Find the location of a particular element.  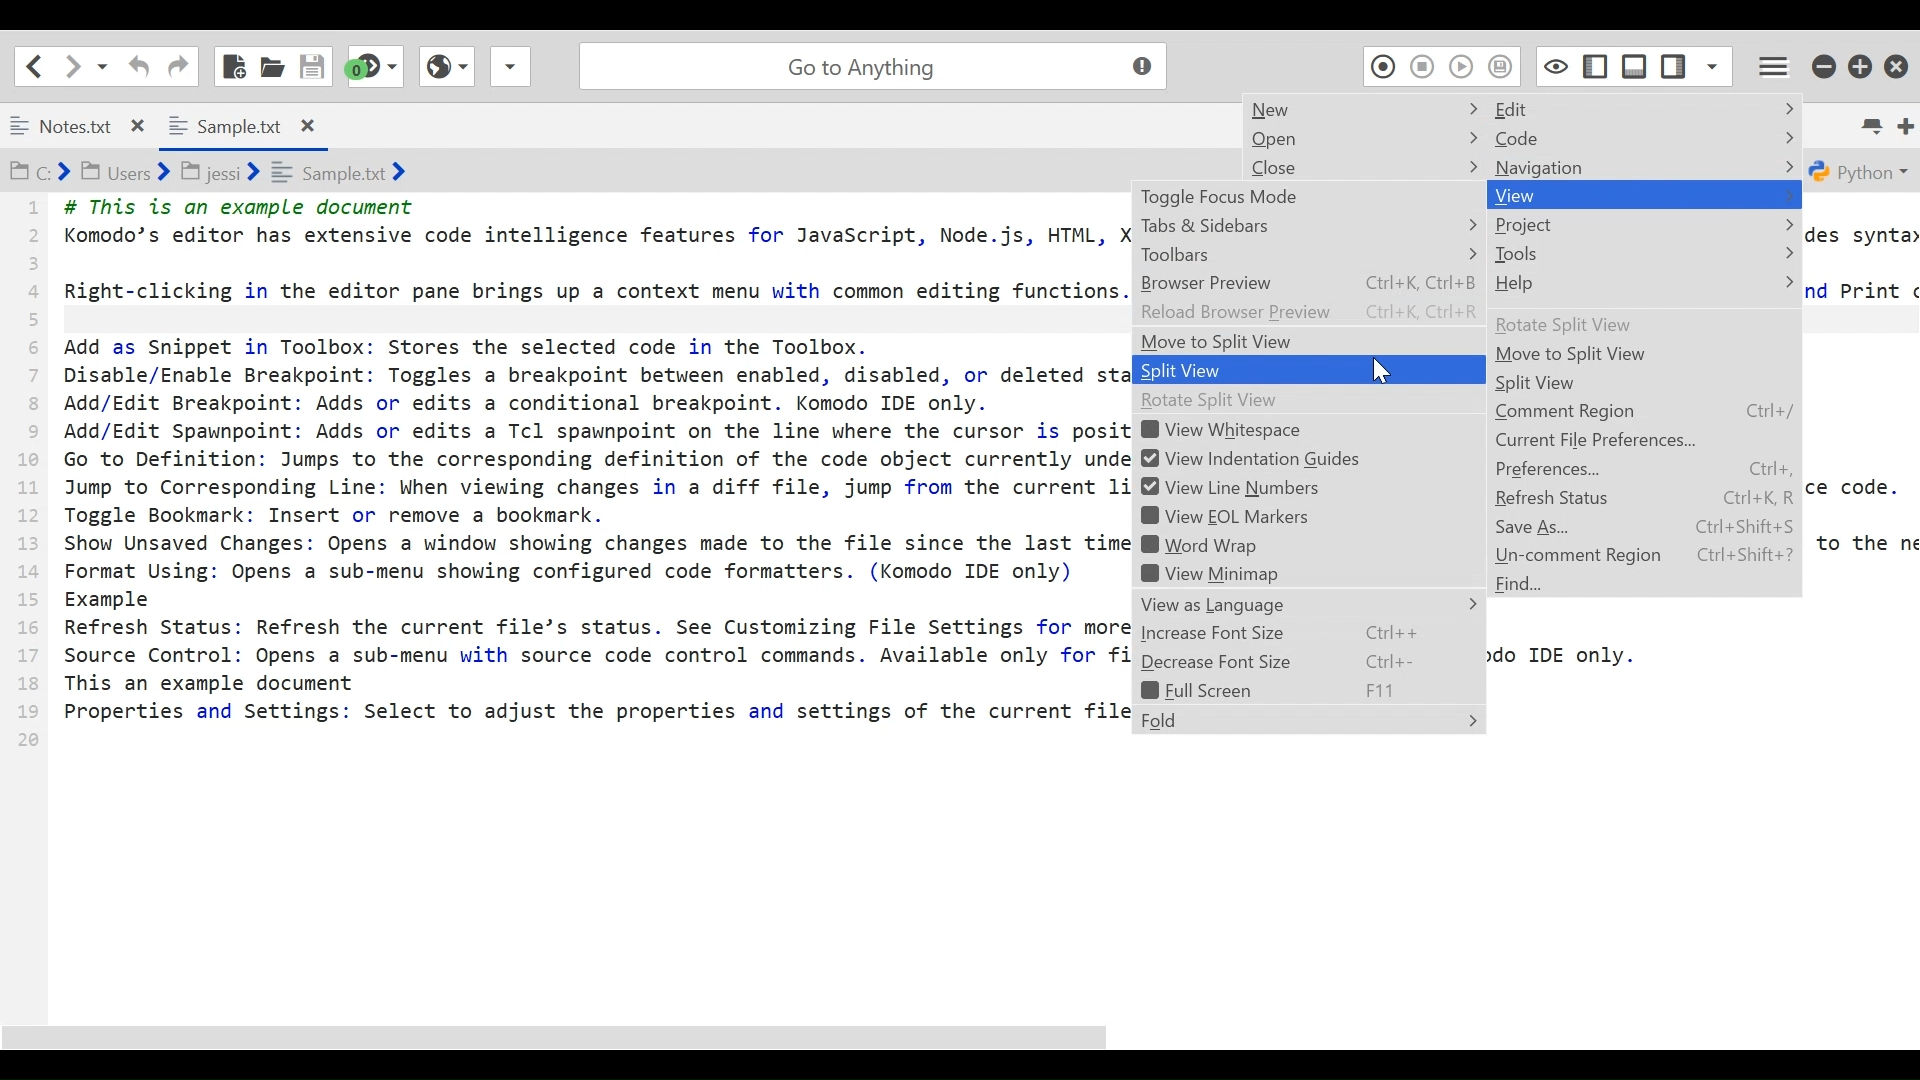

Jump to the next syntax checking result is located at coordinates (376, 66).